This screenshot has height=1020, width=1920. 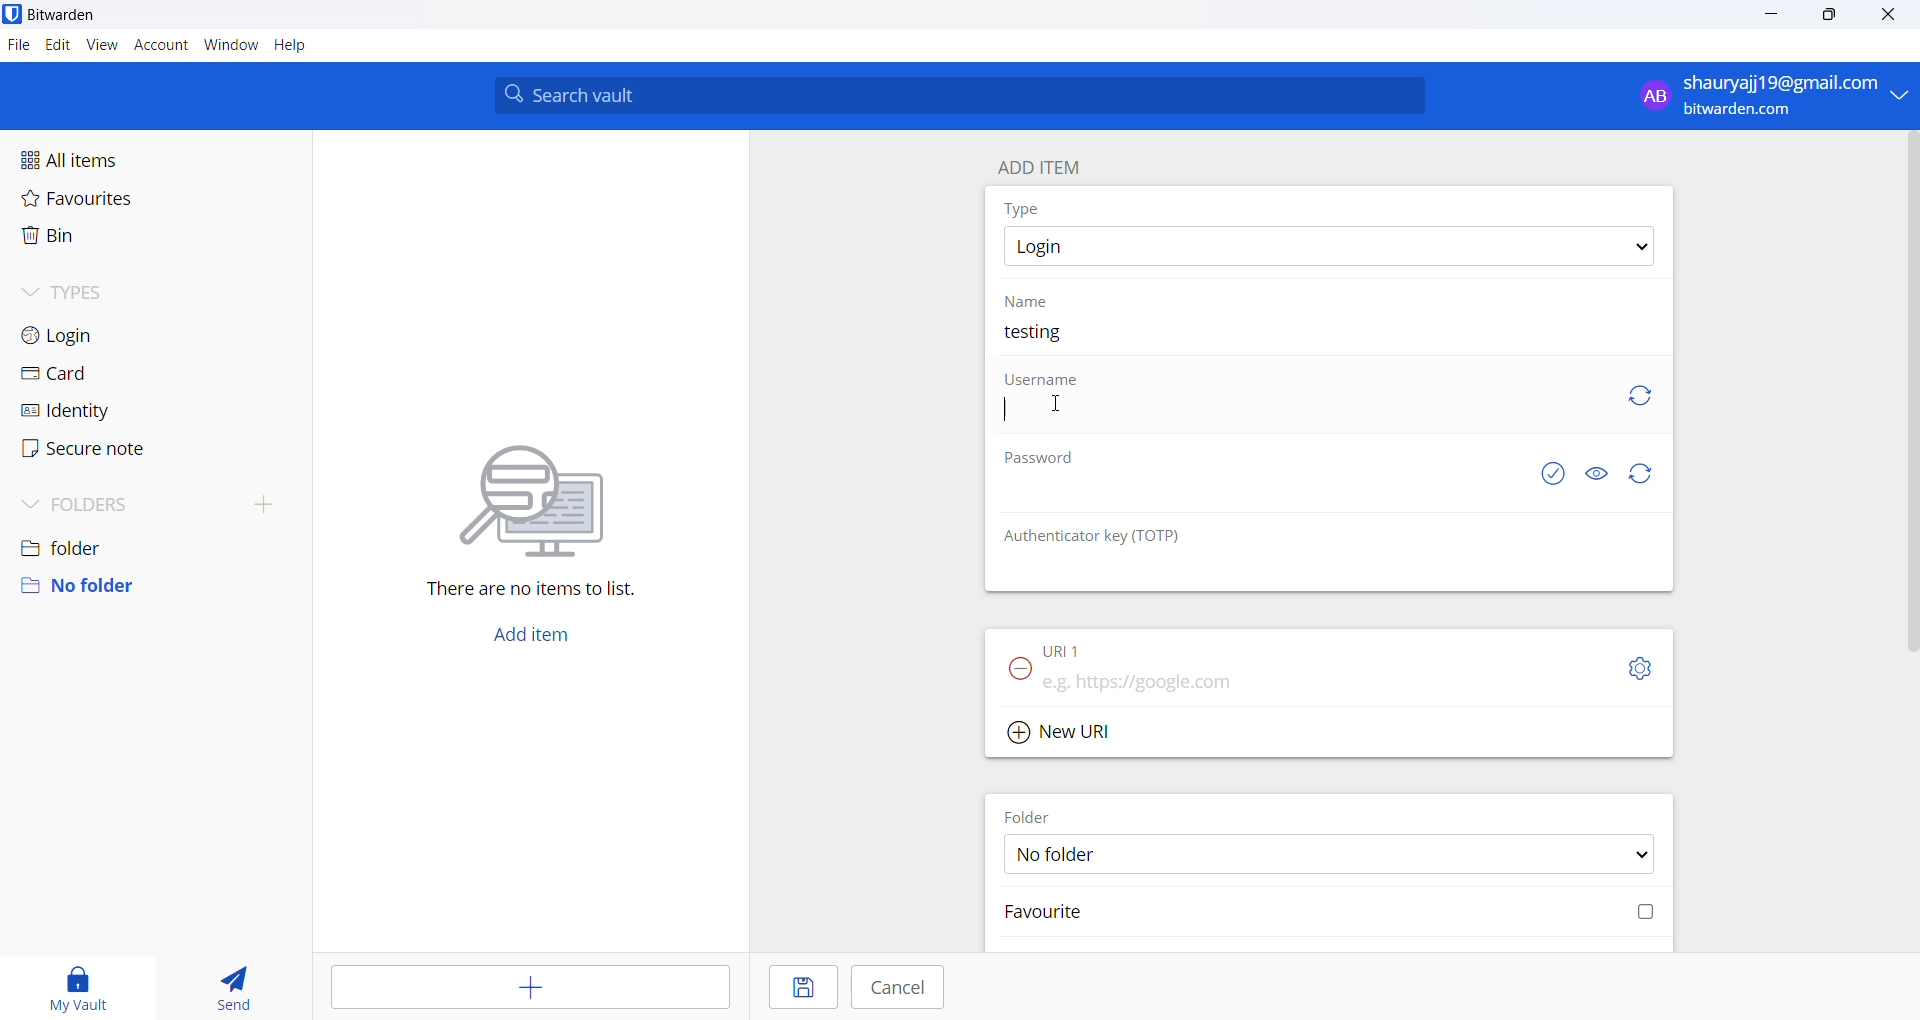 What do you see at coordinates (101, 450) in the screenshot?
I see `secure note` at bounding box center [101, 450].